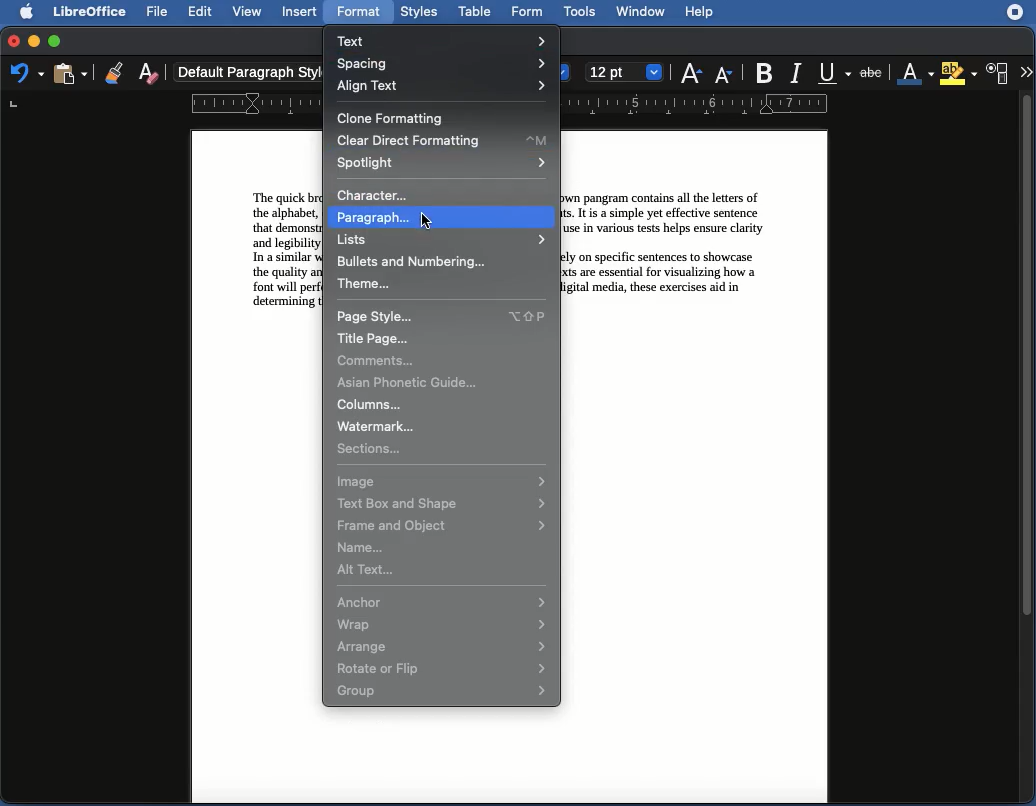  I want to click on Character, so click(998, 74).